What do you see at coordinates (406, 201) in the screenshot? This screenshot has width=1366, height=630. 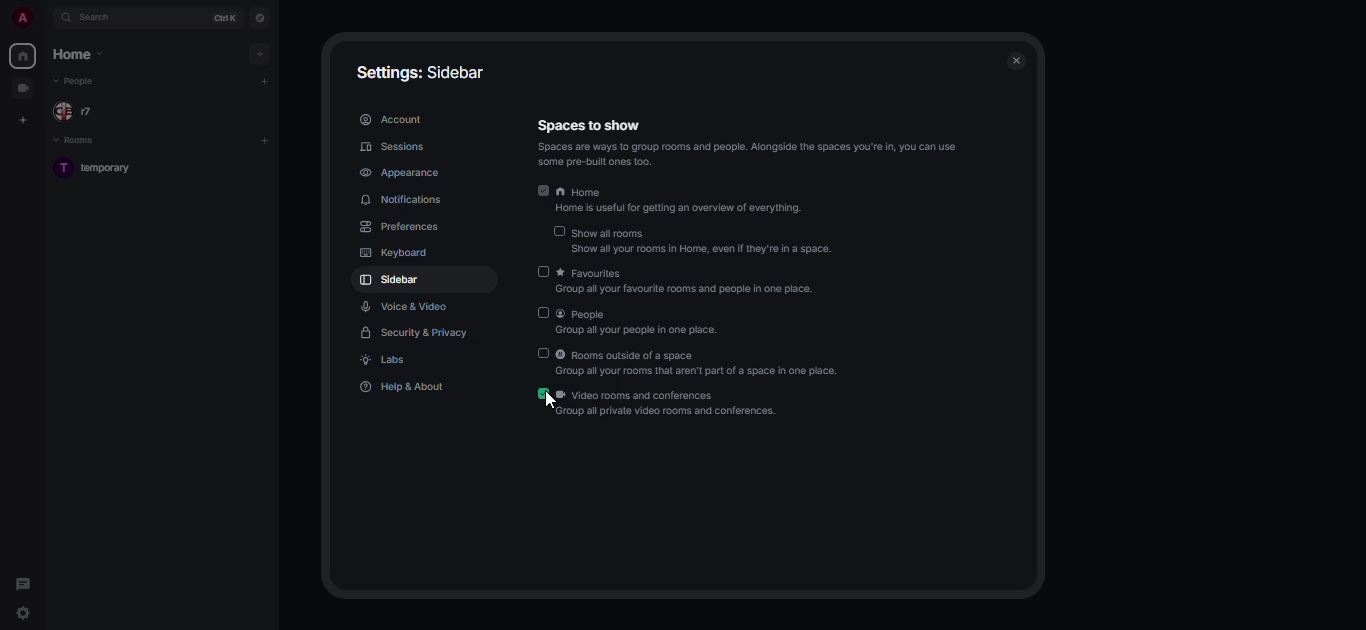 I see `notifications` at bounding box center [406, 201].